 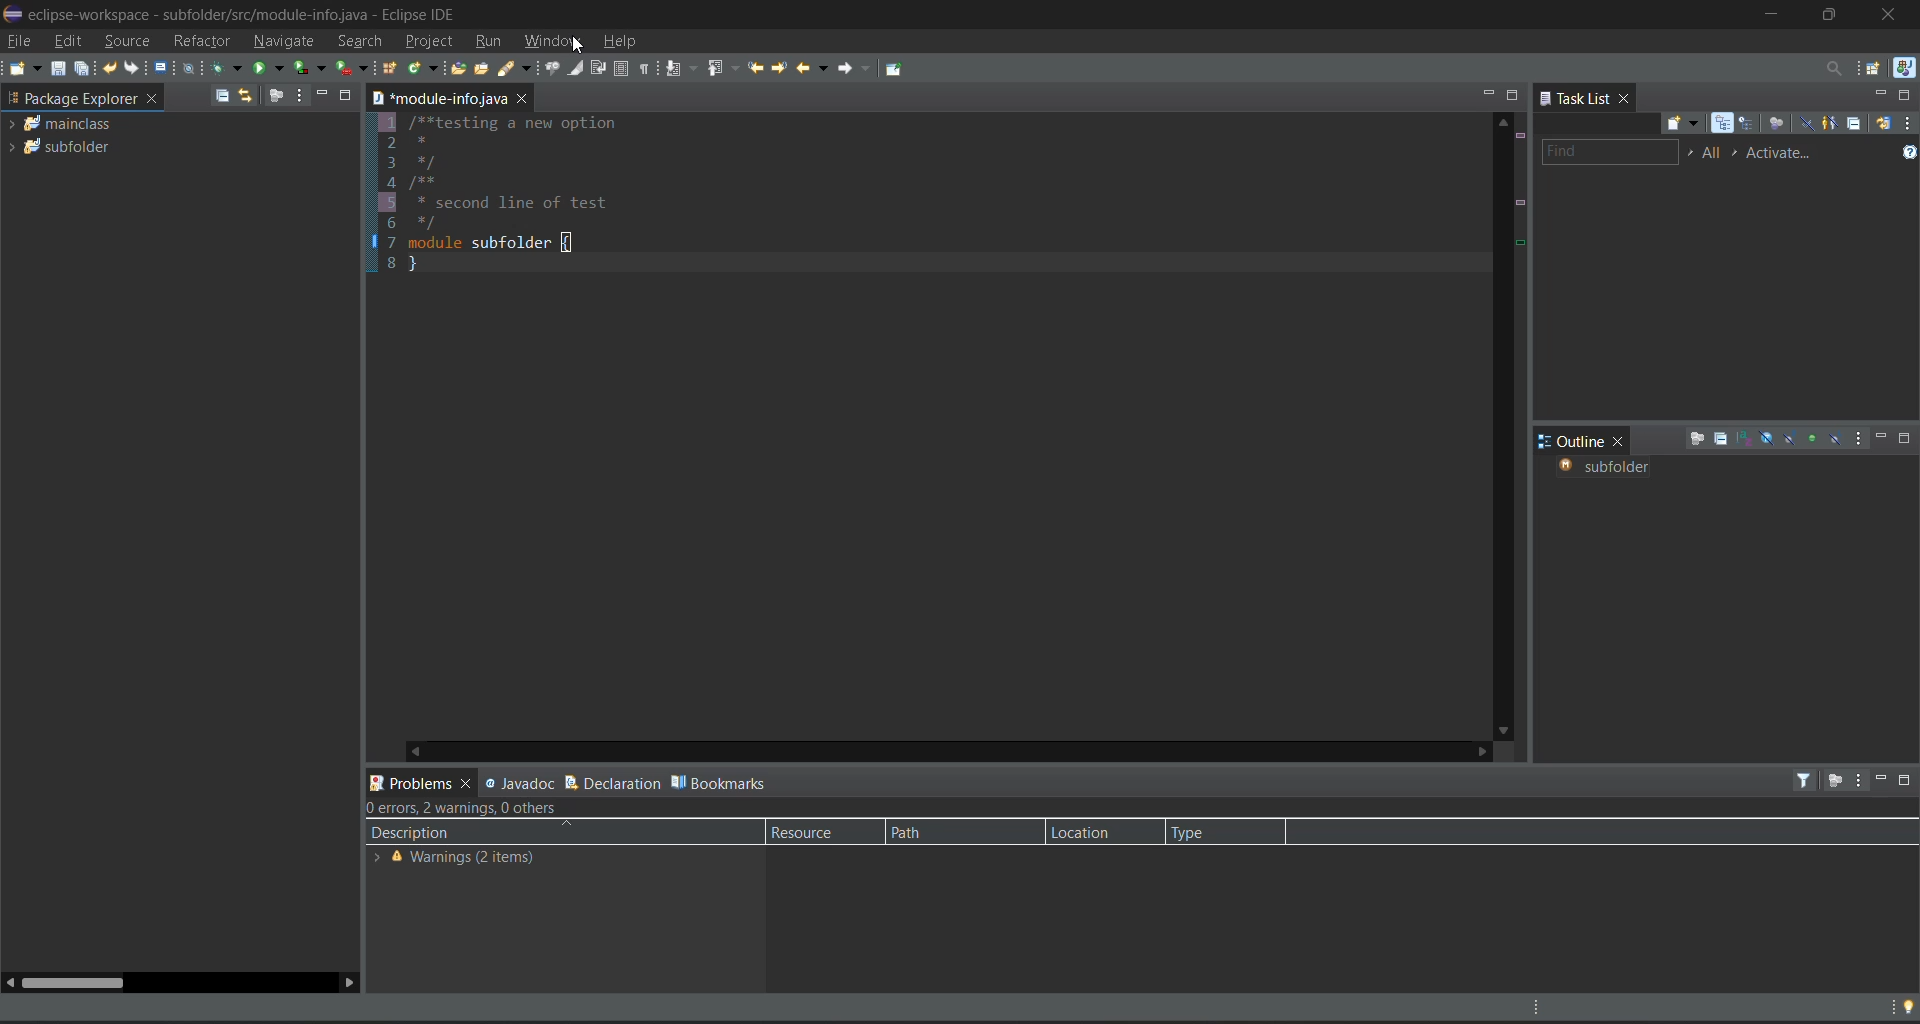 I want to click on type, so click(x=1203, y=834).